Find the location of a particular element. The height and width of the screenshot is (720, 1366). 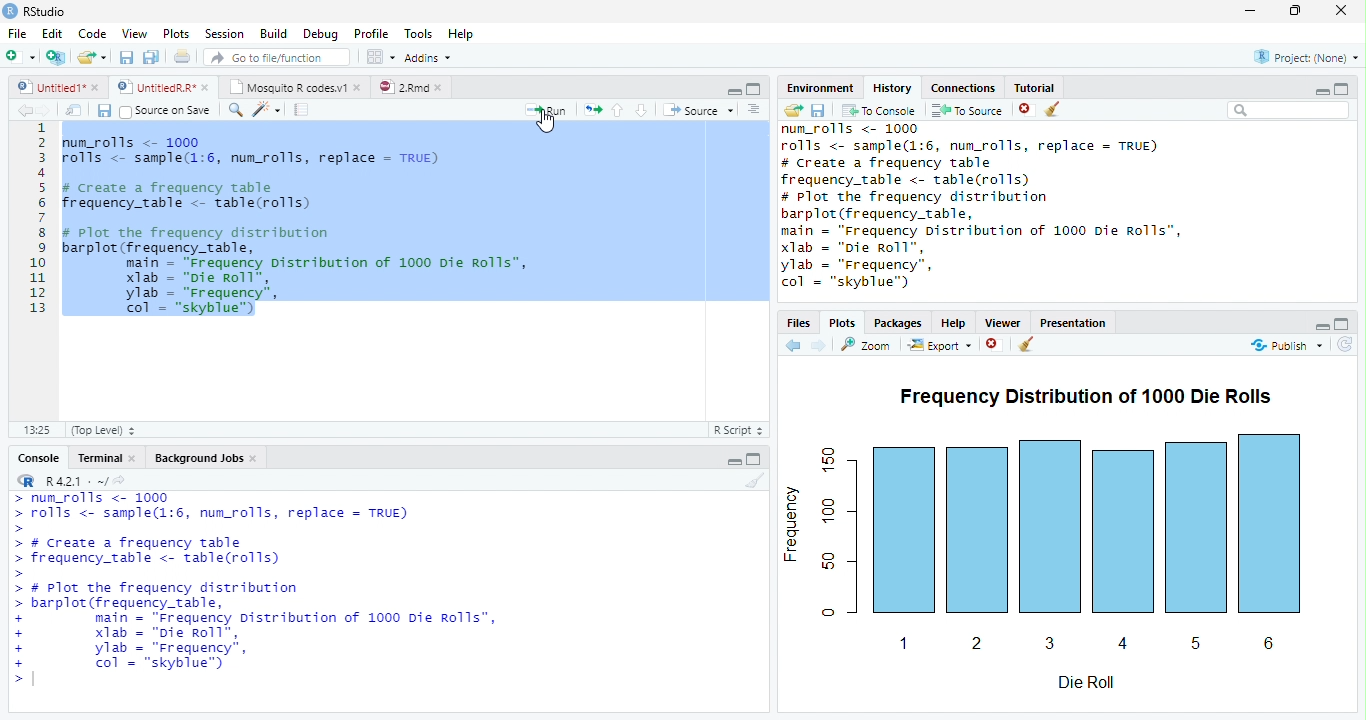

Help is located at coordinates (954, 322).